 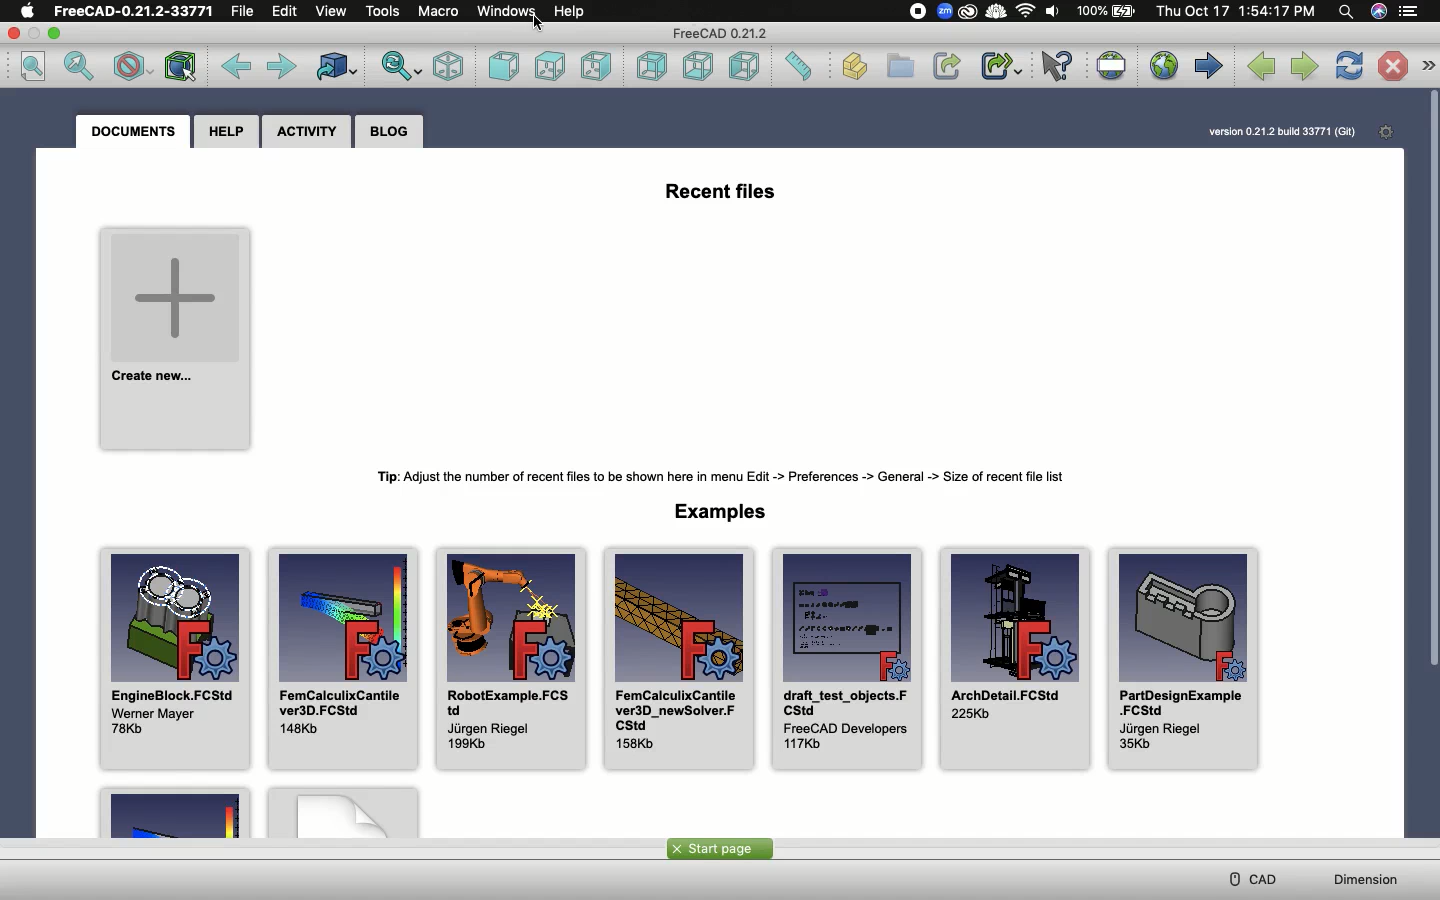 What do you see at coordinates (179, 68) in the screenshot?
I see `Bounding box` at bounding box center [179, 68].